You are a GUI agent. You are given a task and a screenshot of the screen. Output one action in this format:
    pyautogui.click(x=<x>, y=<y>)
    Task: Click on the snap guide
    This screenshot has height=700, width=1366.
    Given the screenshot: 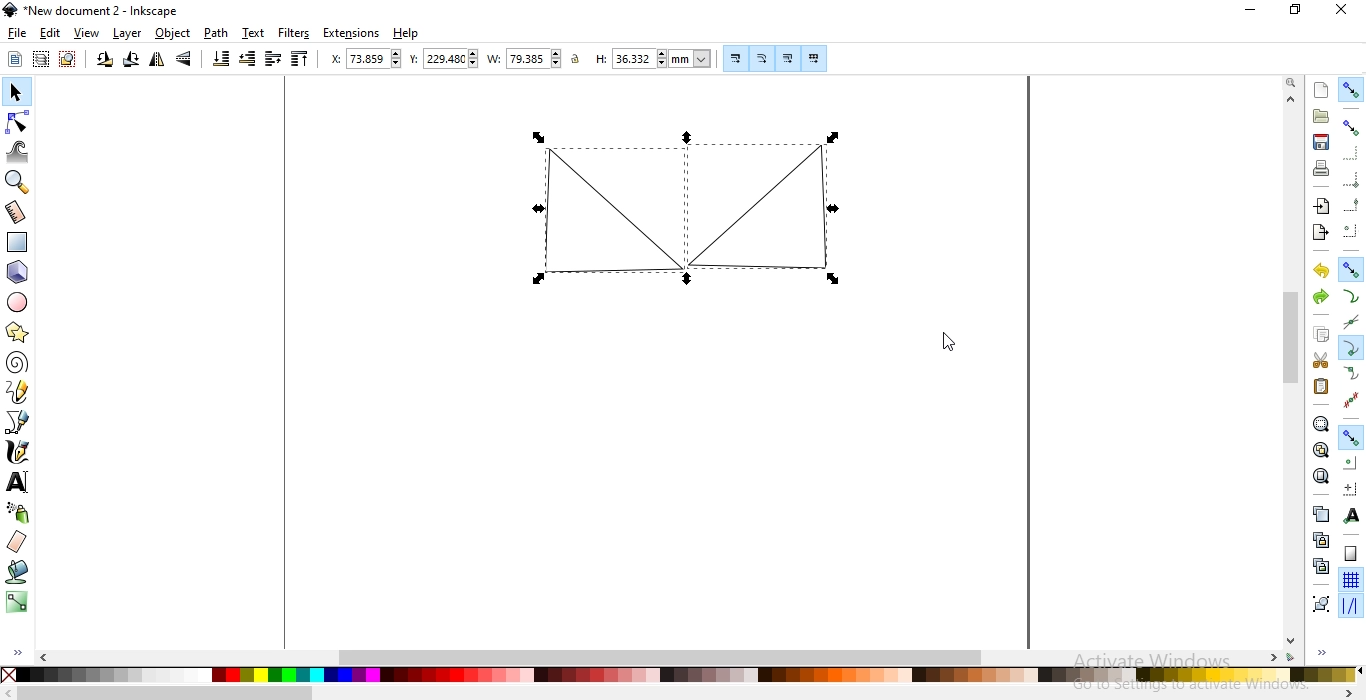 What is the action you would take?
    pyautogui.click(x=1350, y=607)
    